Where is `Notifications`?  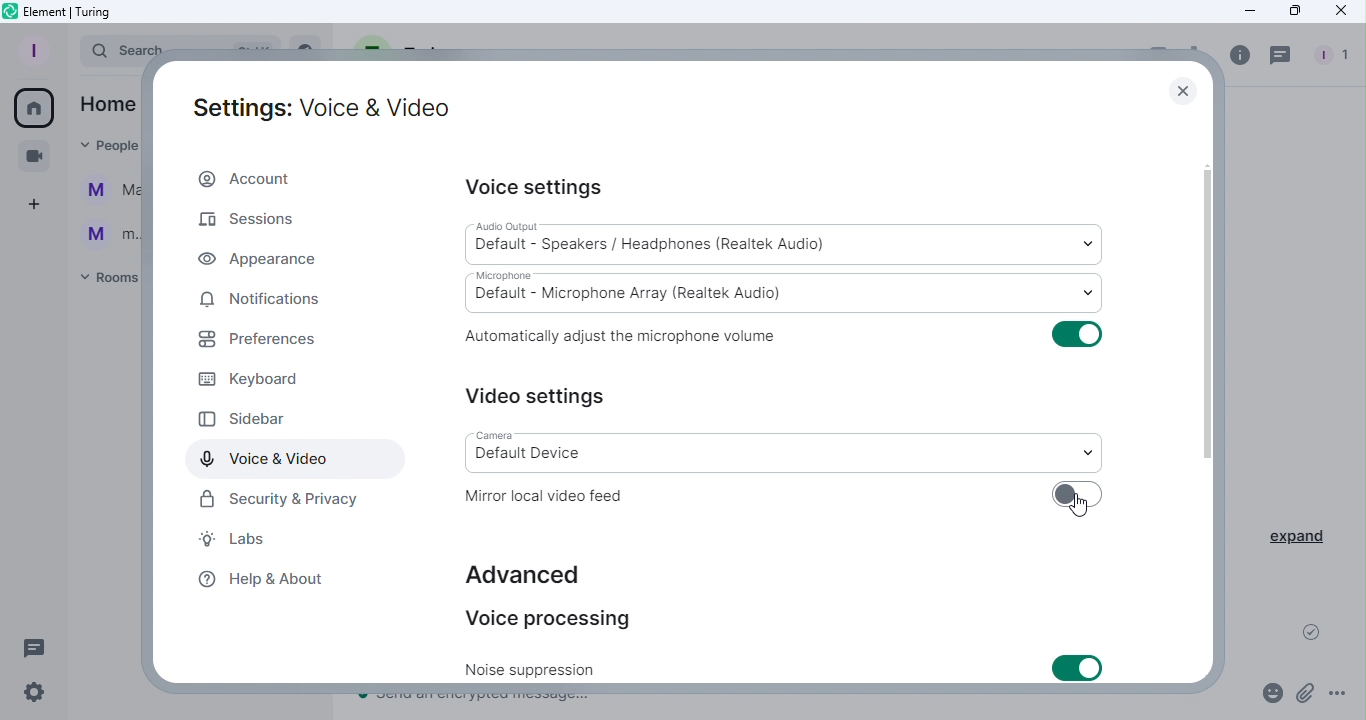
Notifications is located at coordinates (263, 301).